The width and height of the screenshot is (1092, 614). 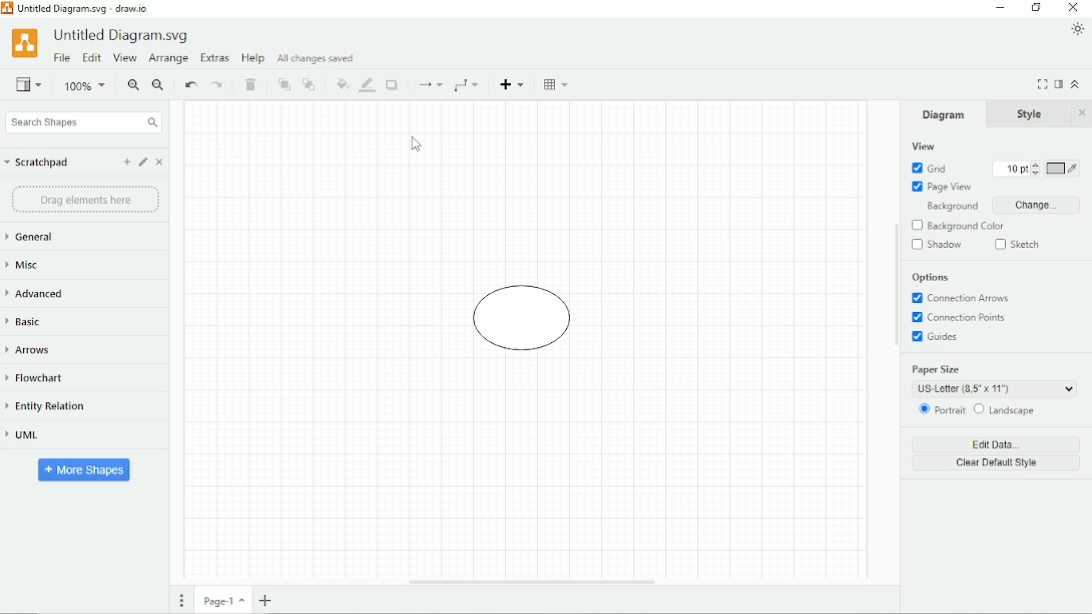 What do you see at coordinates (85, 200) in the screenshot?
I see `Drag element here` at bounding box center [85, 200].